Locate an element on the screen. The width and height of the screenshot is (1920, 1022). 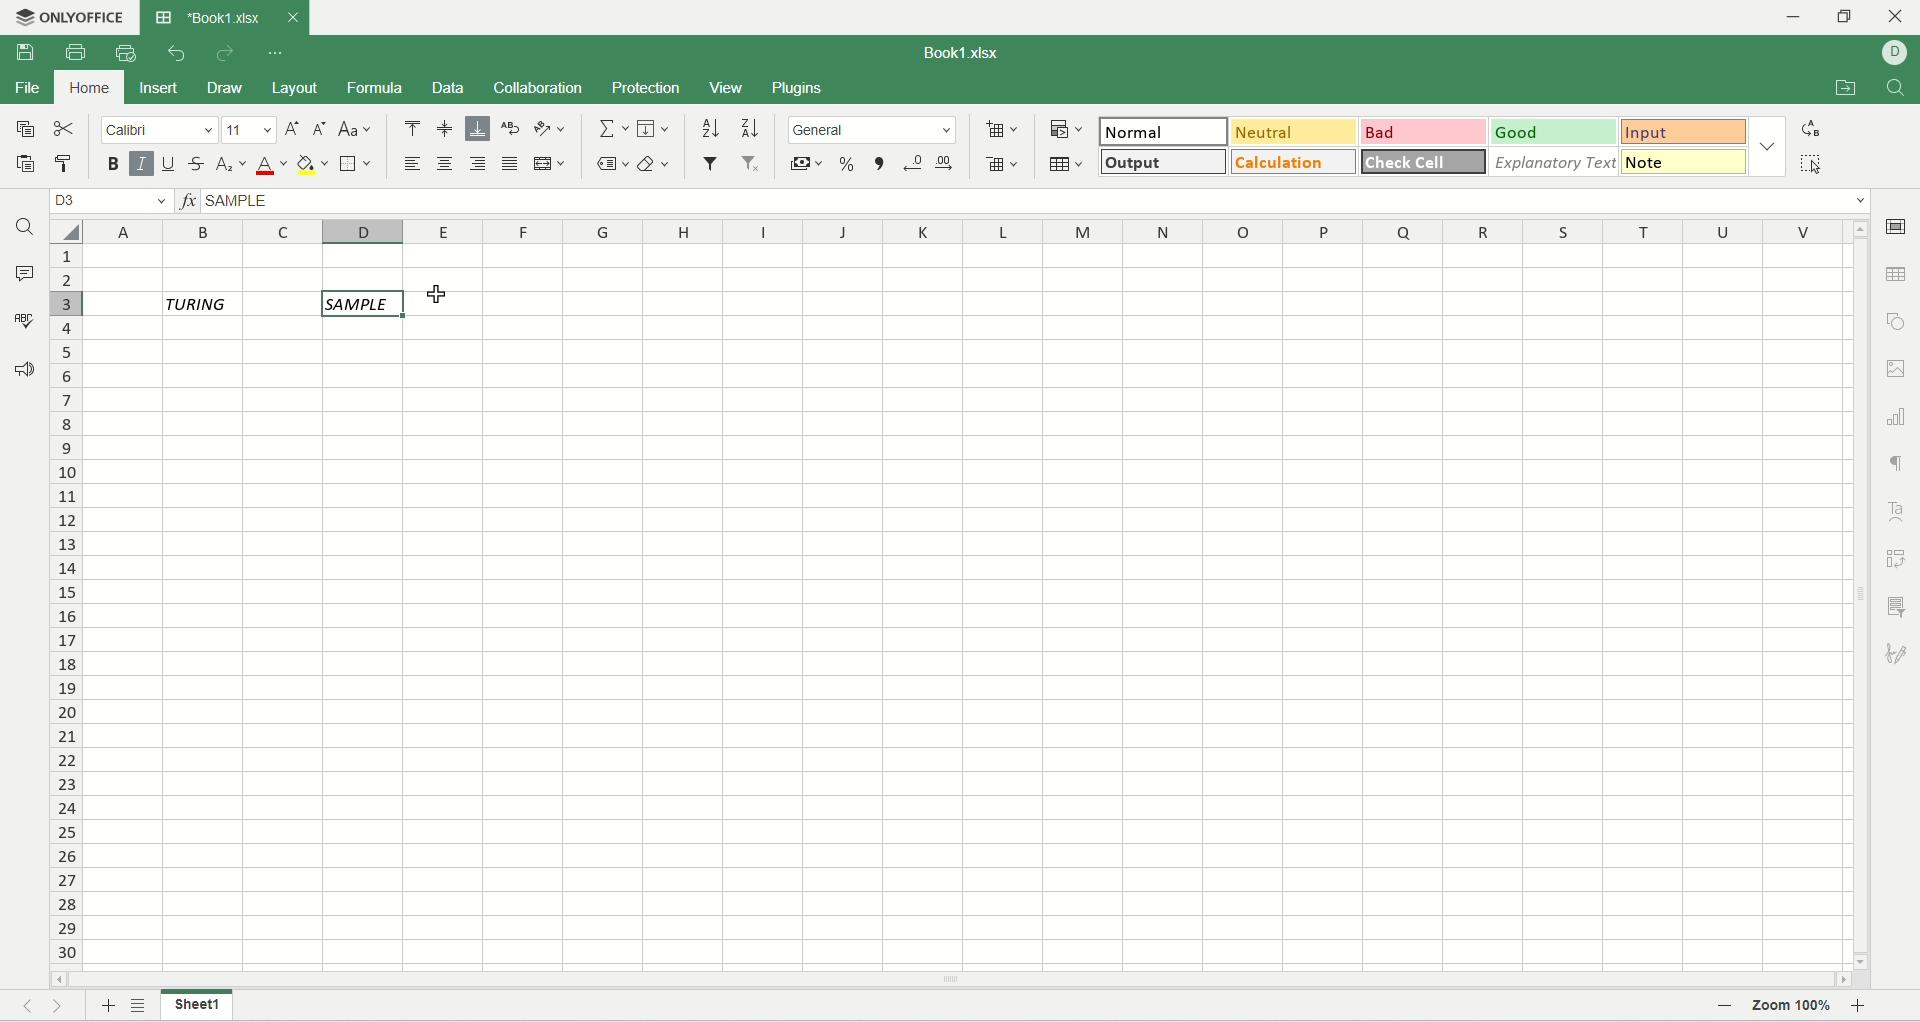
quick print is located at coordinates (128, 53).